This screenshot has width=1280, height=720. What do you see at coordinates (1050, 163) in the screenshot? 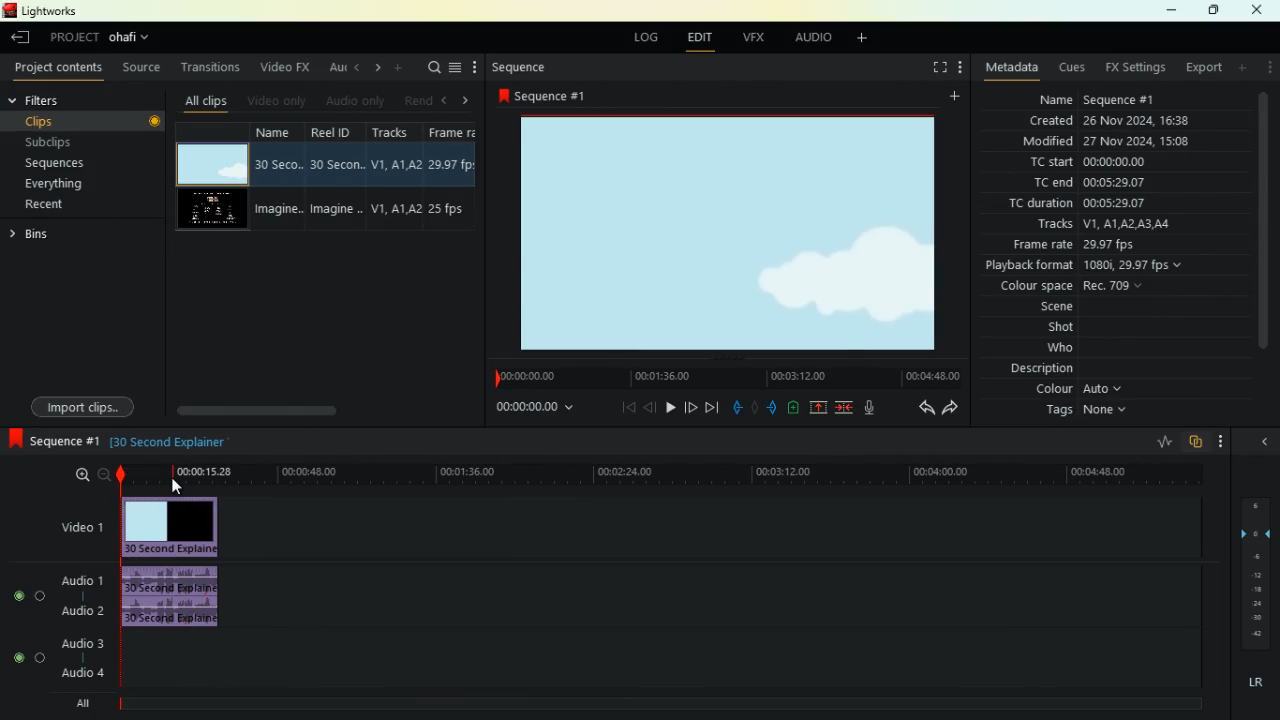
I see `tc start` at bounding box center [1050, 163].